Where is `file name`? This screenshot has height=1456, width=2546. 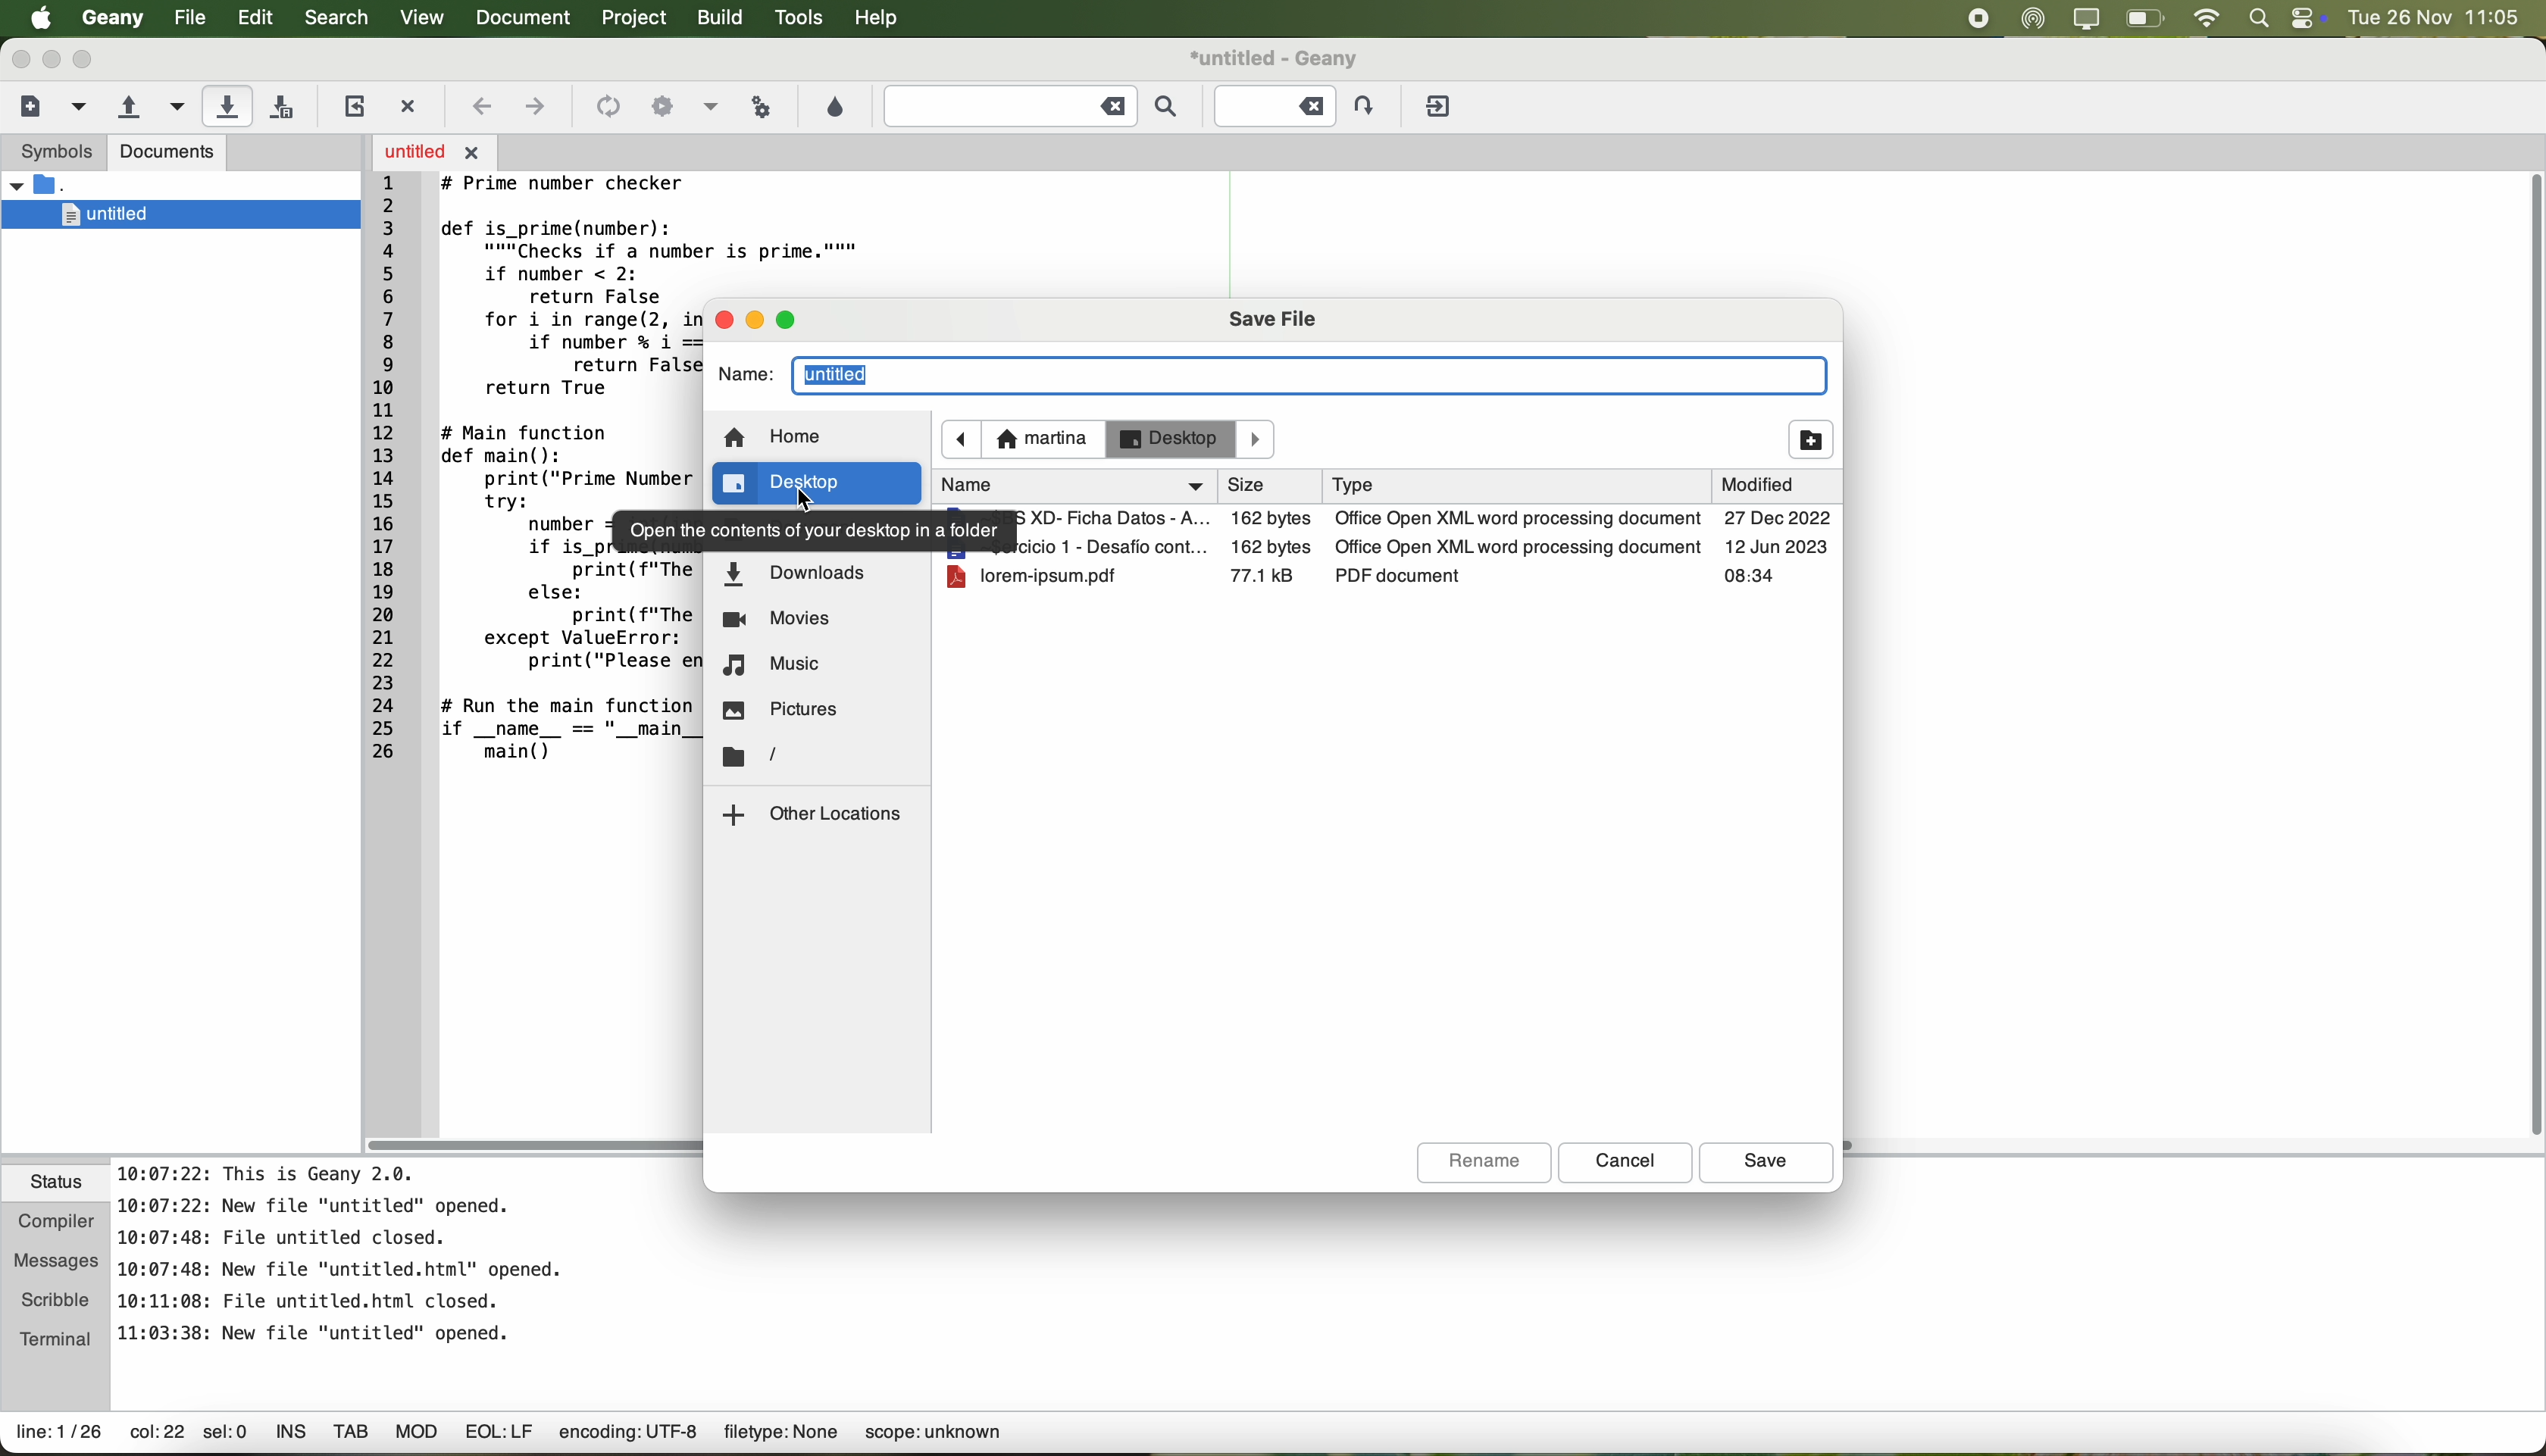
file name is located at coordinates (1274, 57).